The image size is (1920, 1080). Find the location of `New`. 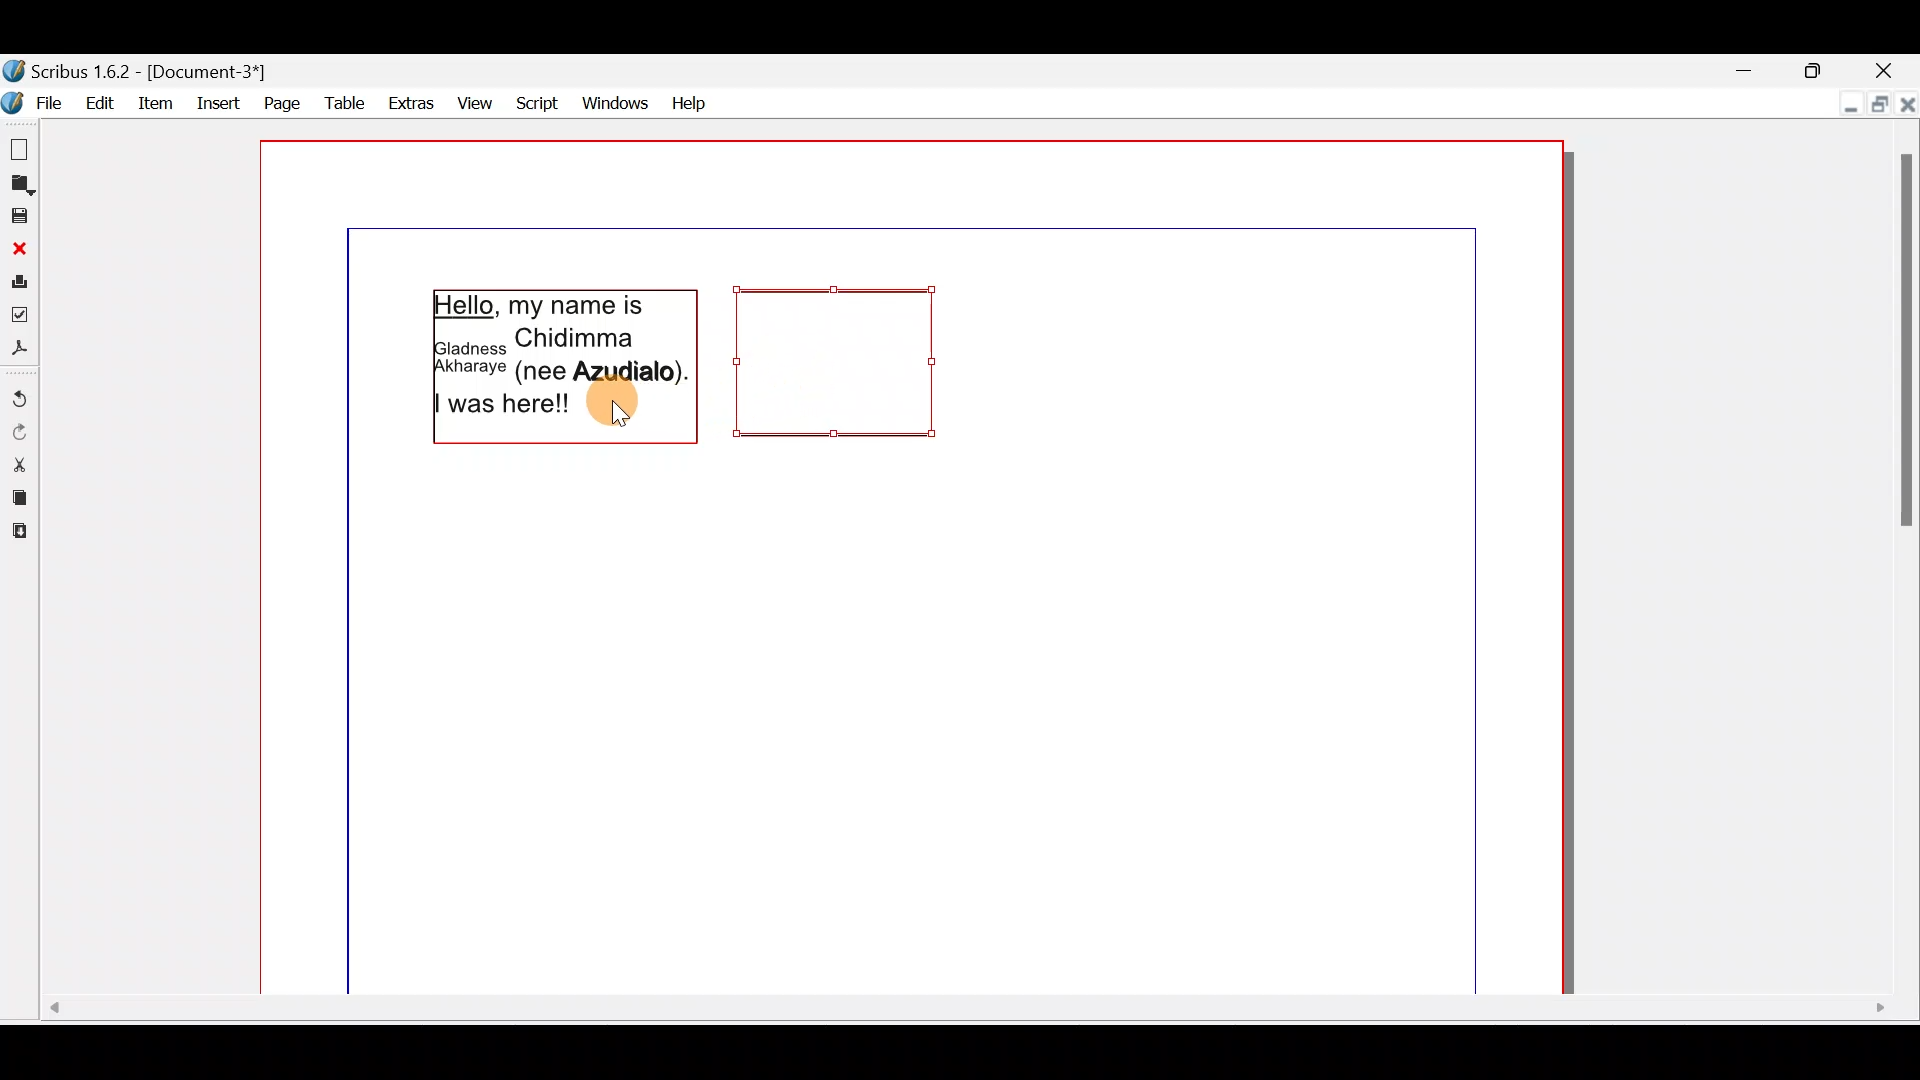

New is located at coordinates (22, 148).